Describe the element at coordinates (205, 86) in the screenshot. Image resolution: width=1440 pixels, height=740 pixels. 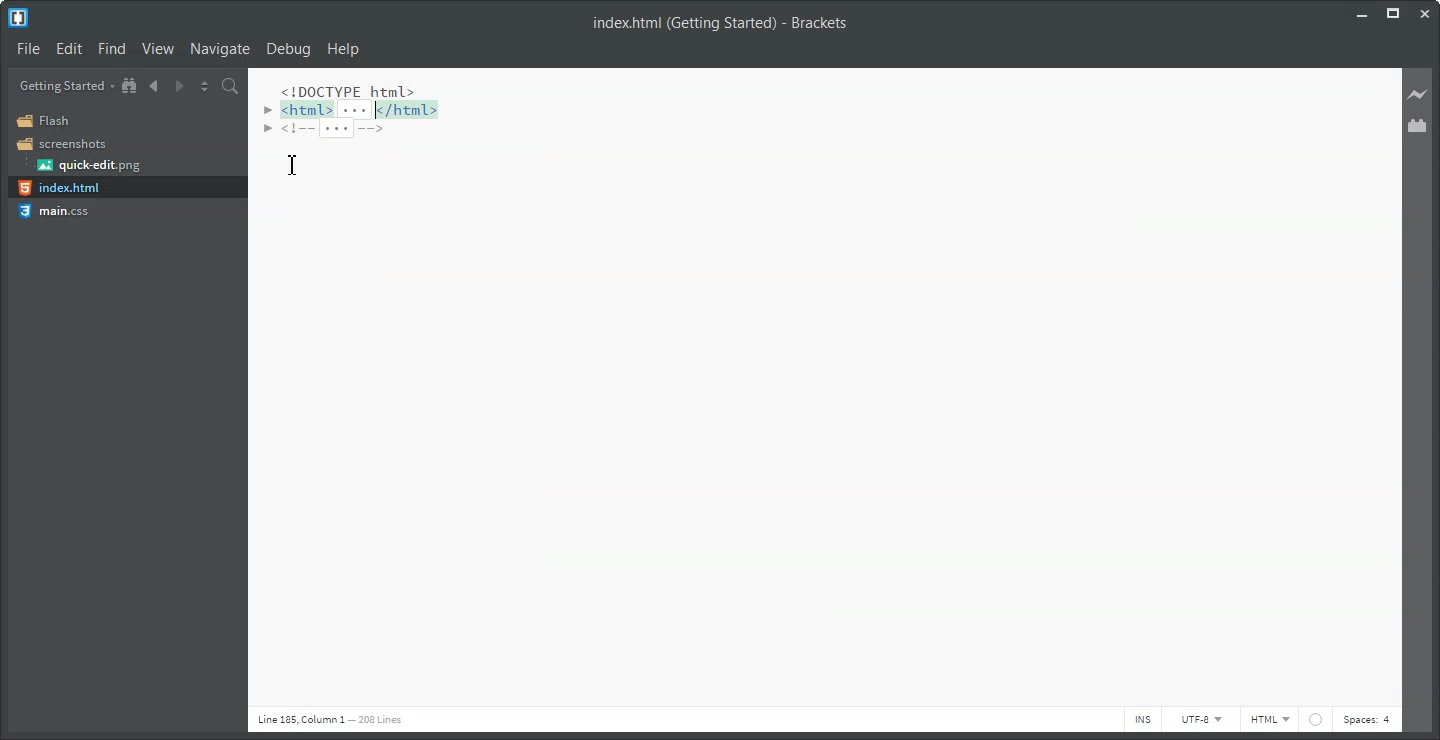
I see `Split the editor vertically and horizontally` at that location.